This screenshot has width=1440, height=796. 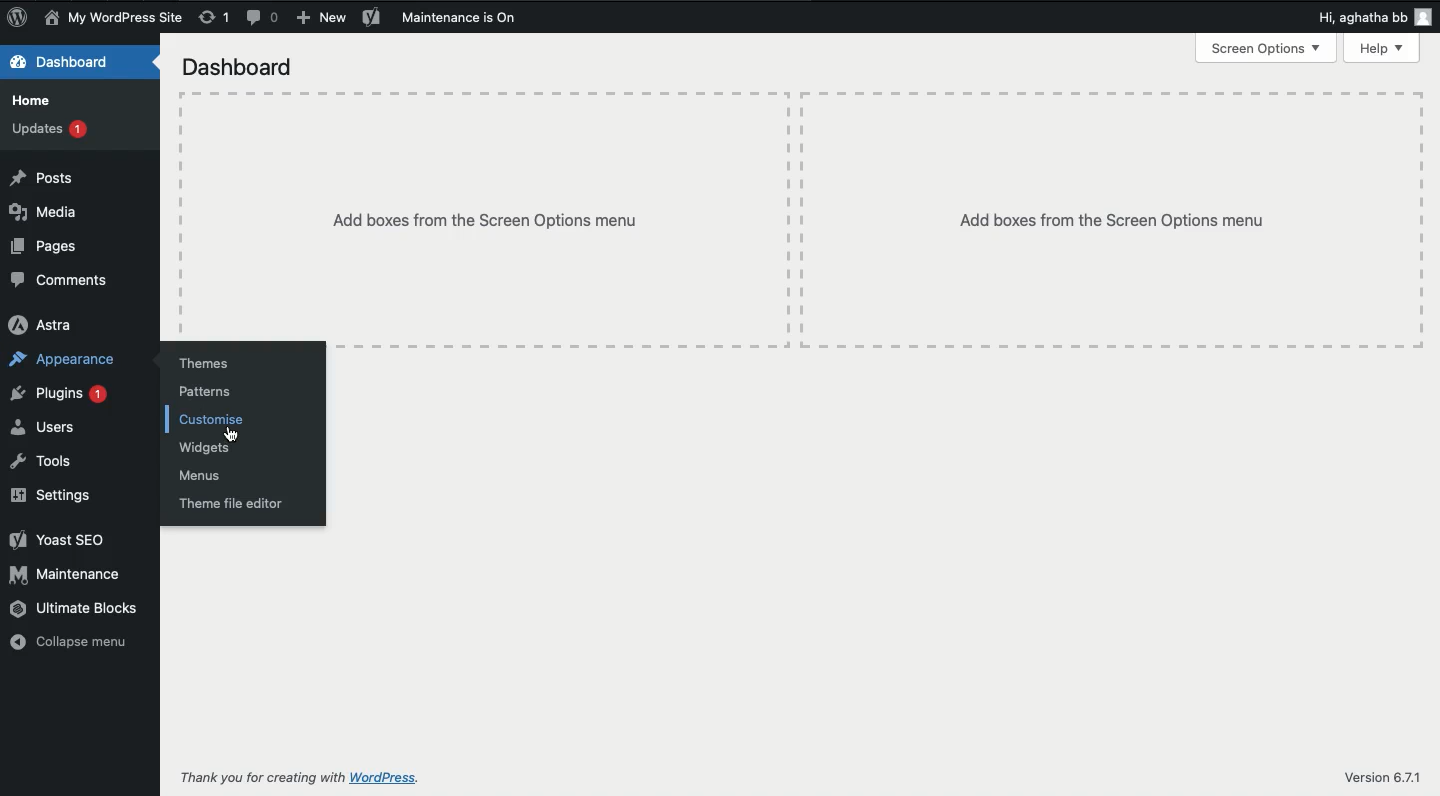 What do you see at coordinates (804, 217) in the screenshot?
I see `Add boxes from the screen options menu` at bounding box center [804, 217].